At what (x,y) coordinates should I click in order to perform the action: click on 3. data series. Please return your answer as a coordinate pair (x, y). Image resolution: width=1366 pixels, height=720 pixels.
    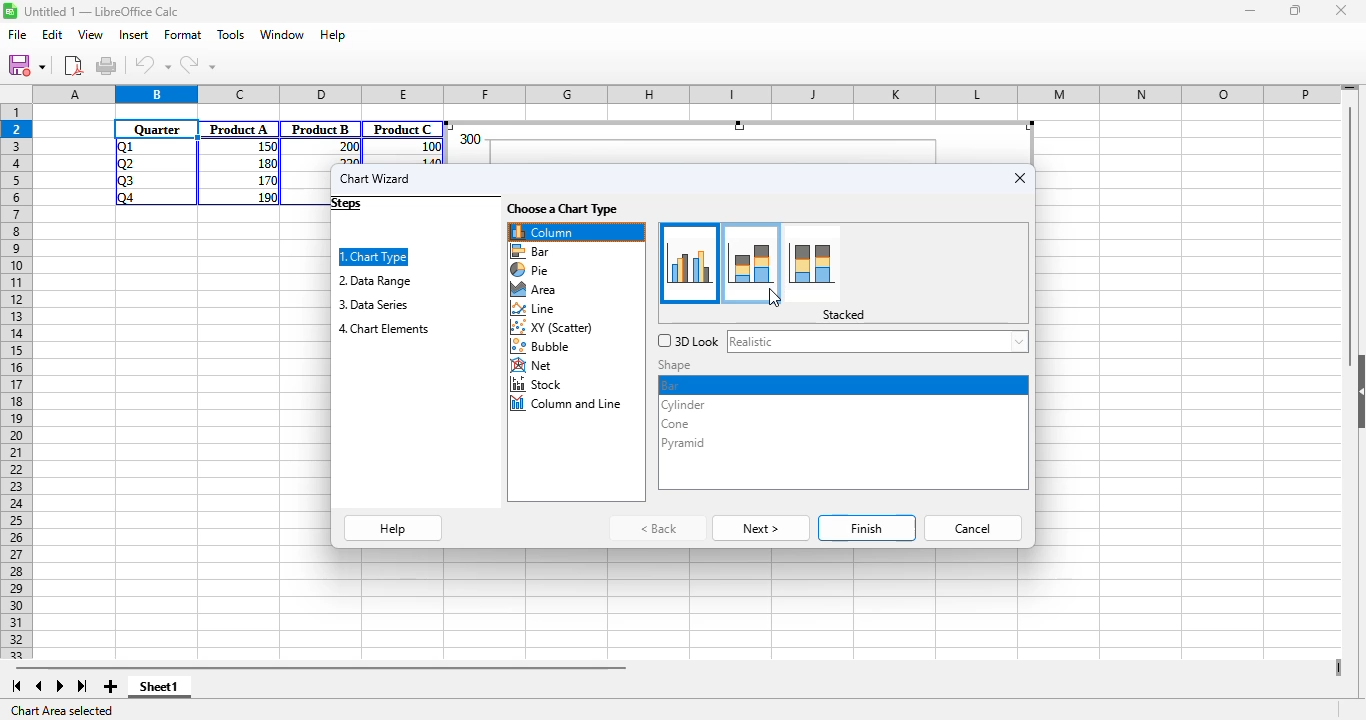
    Looking at the image, I should click on (372, 304).